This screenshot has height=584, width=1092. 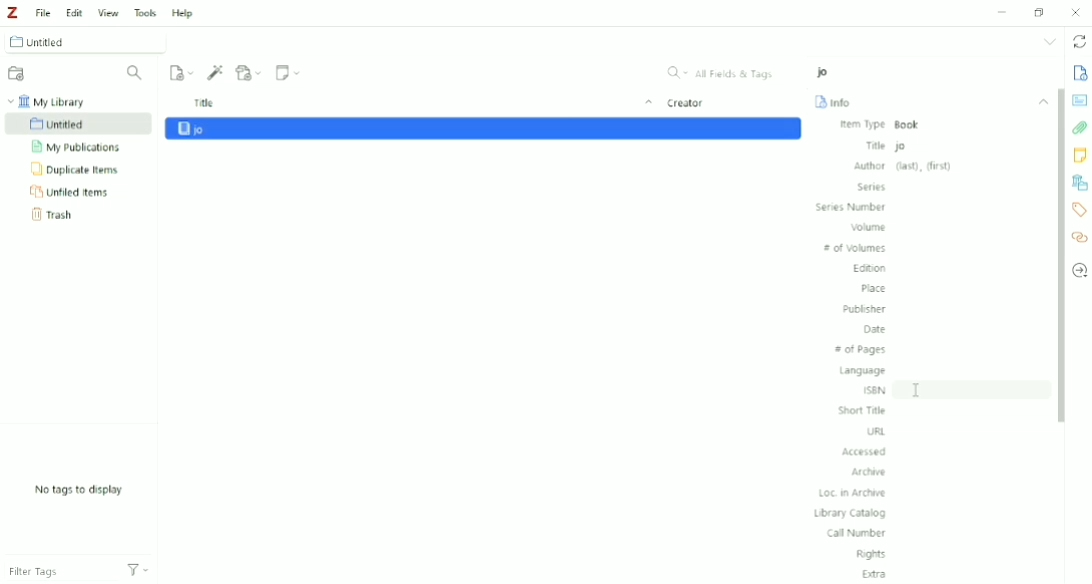 I want to click on jo, so click(x=822, y=72).